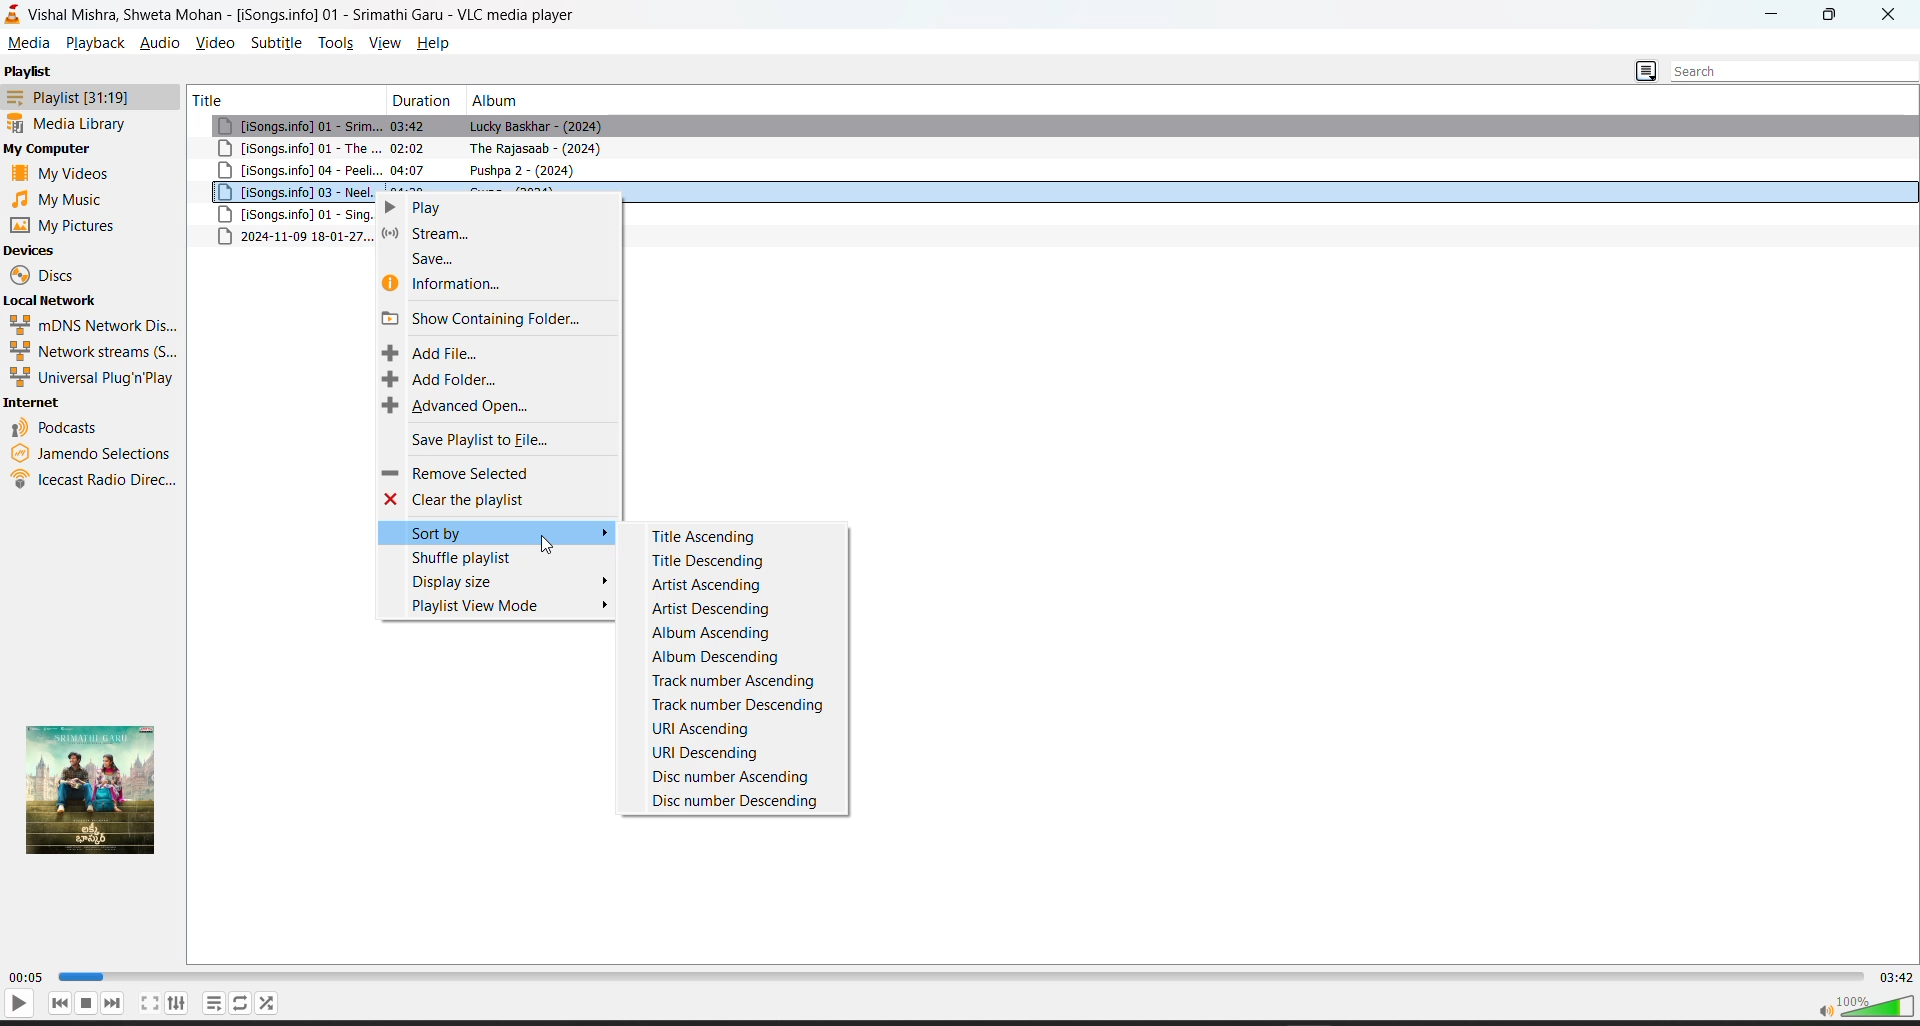 The image size is (1920, 1026). What do you see at coordinates (495, 581) in the screenshot?
I see `display size` at bounding box center [495, 581].